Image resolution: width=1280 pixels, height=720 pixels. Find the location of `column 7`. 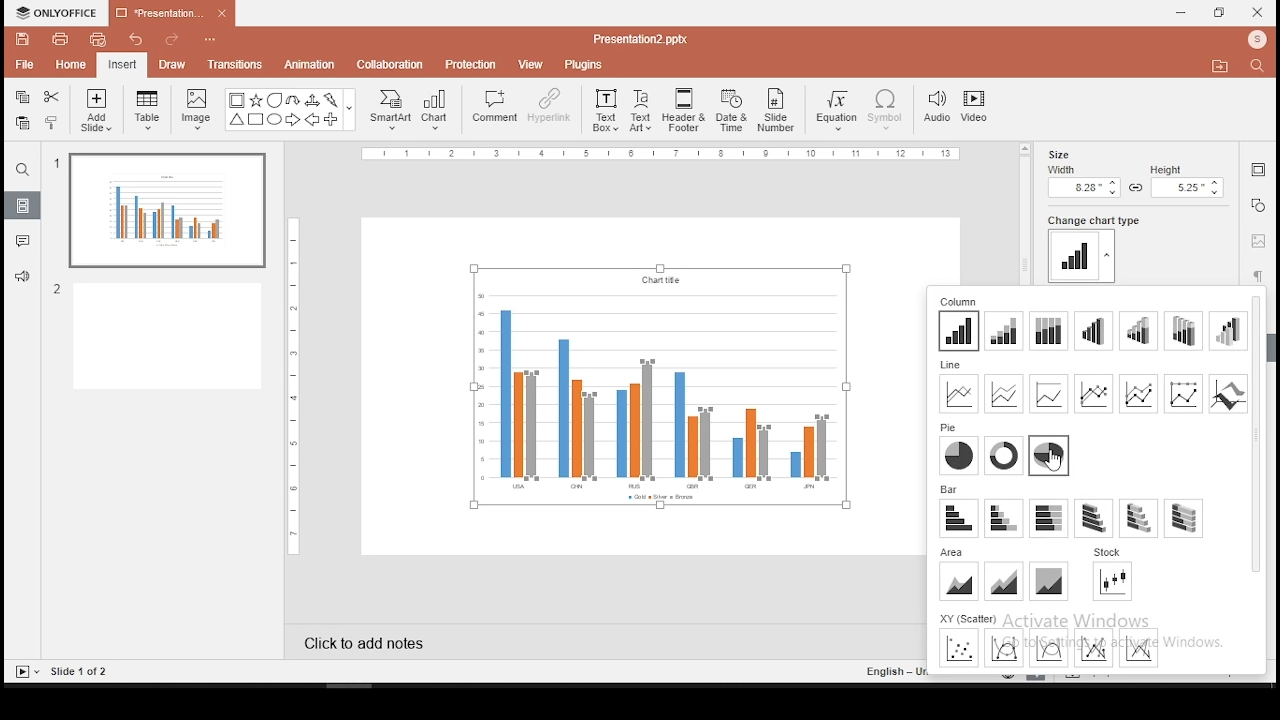

column 7 is located at coordinates (1228, 332).